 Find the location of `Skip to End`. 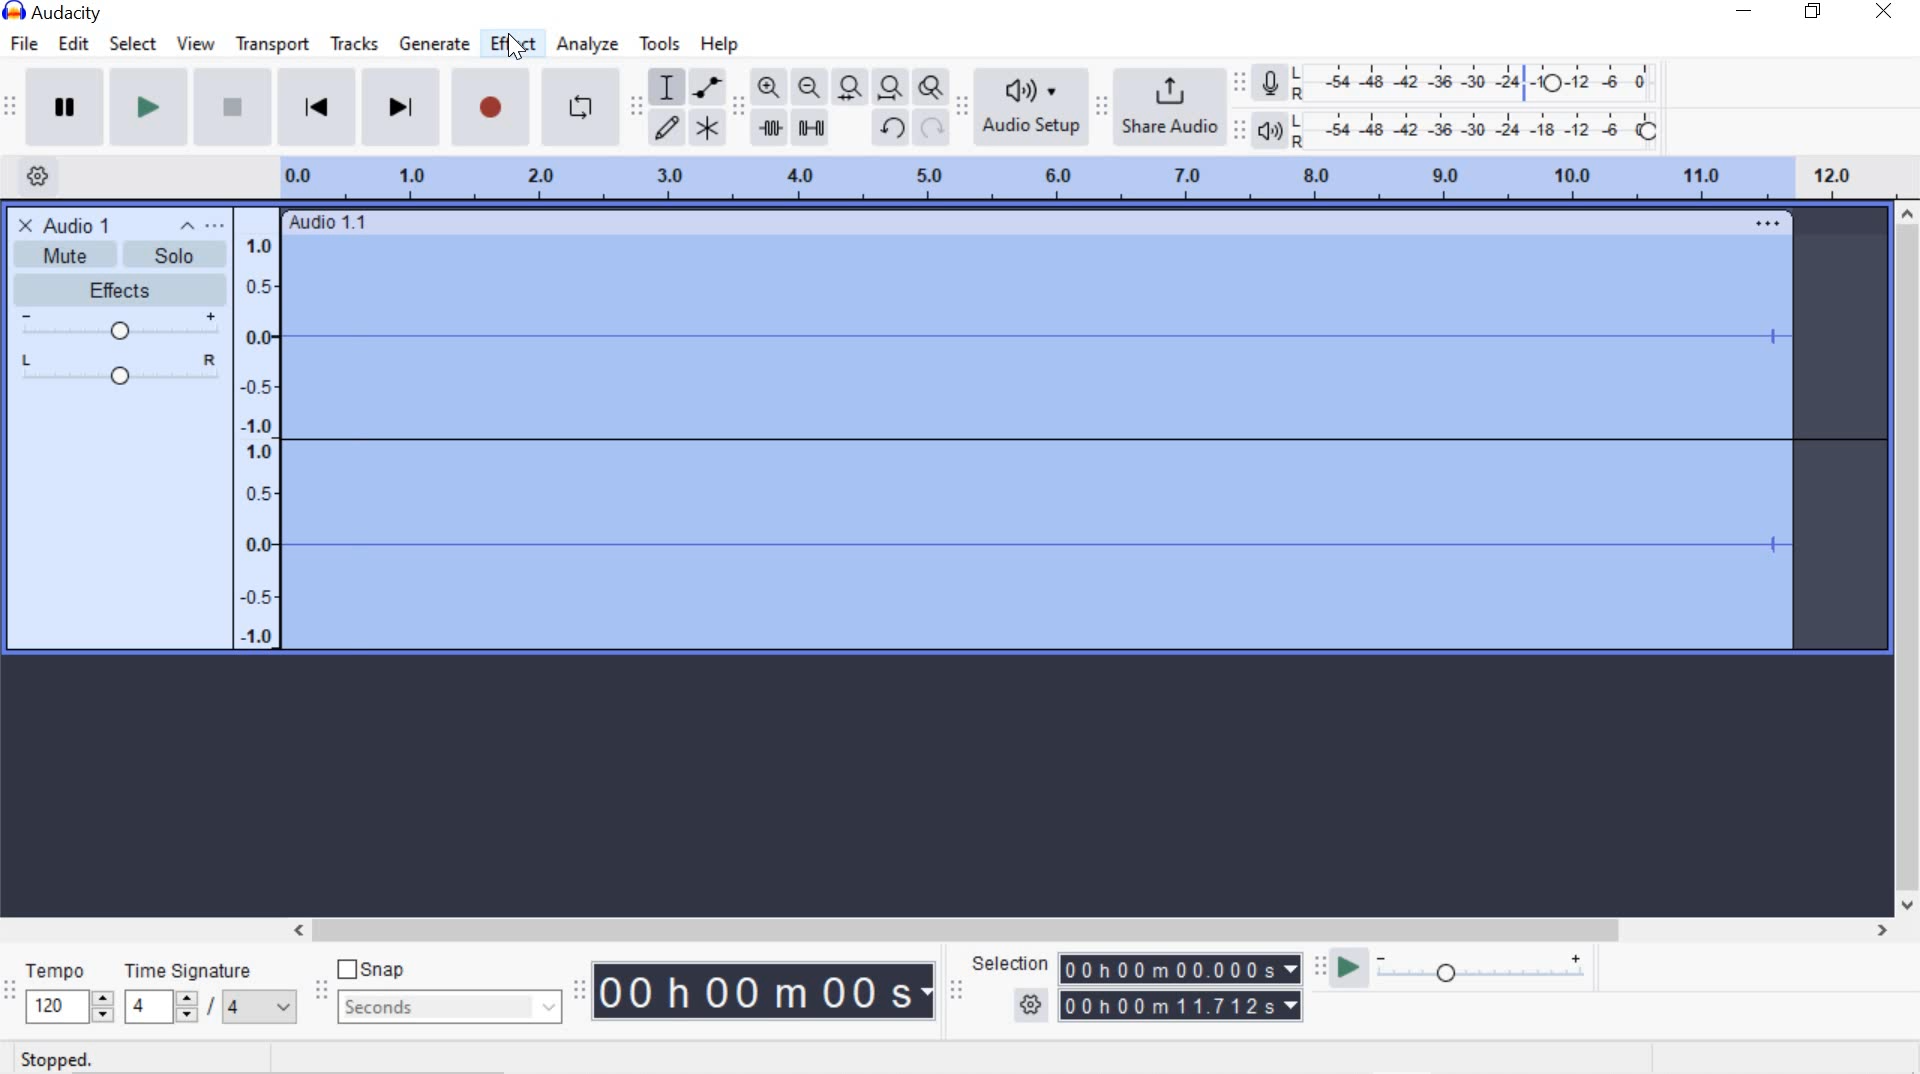

Skip to End is located at coordinates (404, 110).